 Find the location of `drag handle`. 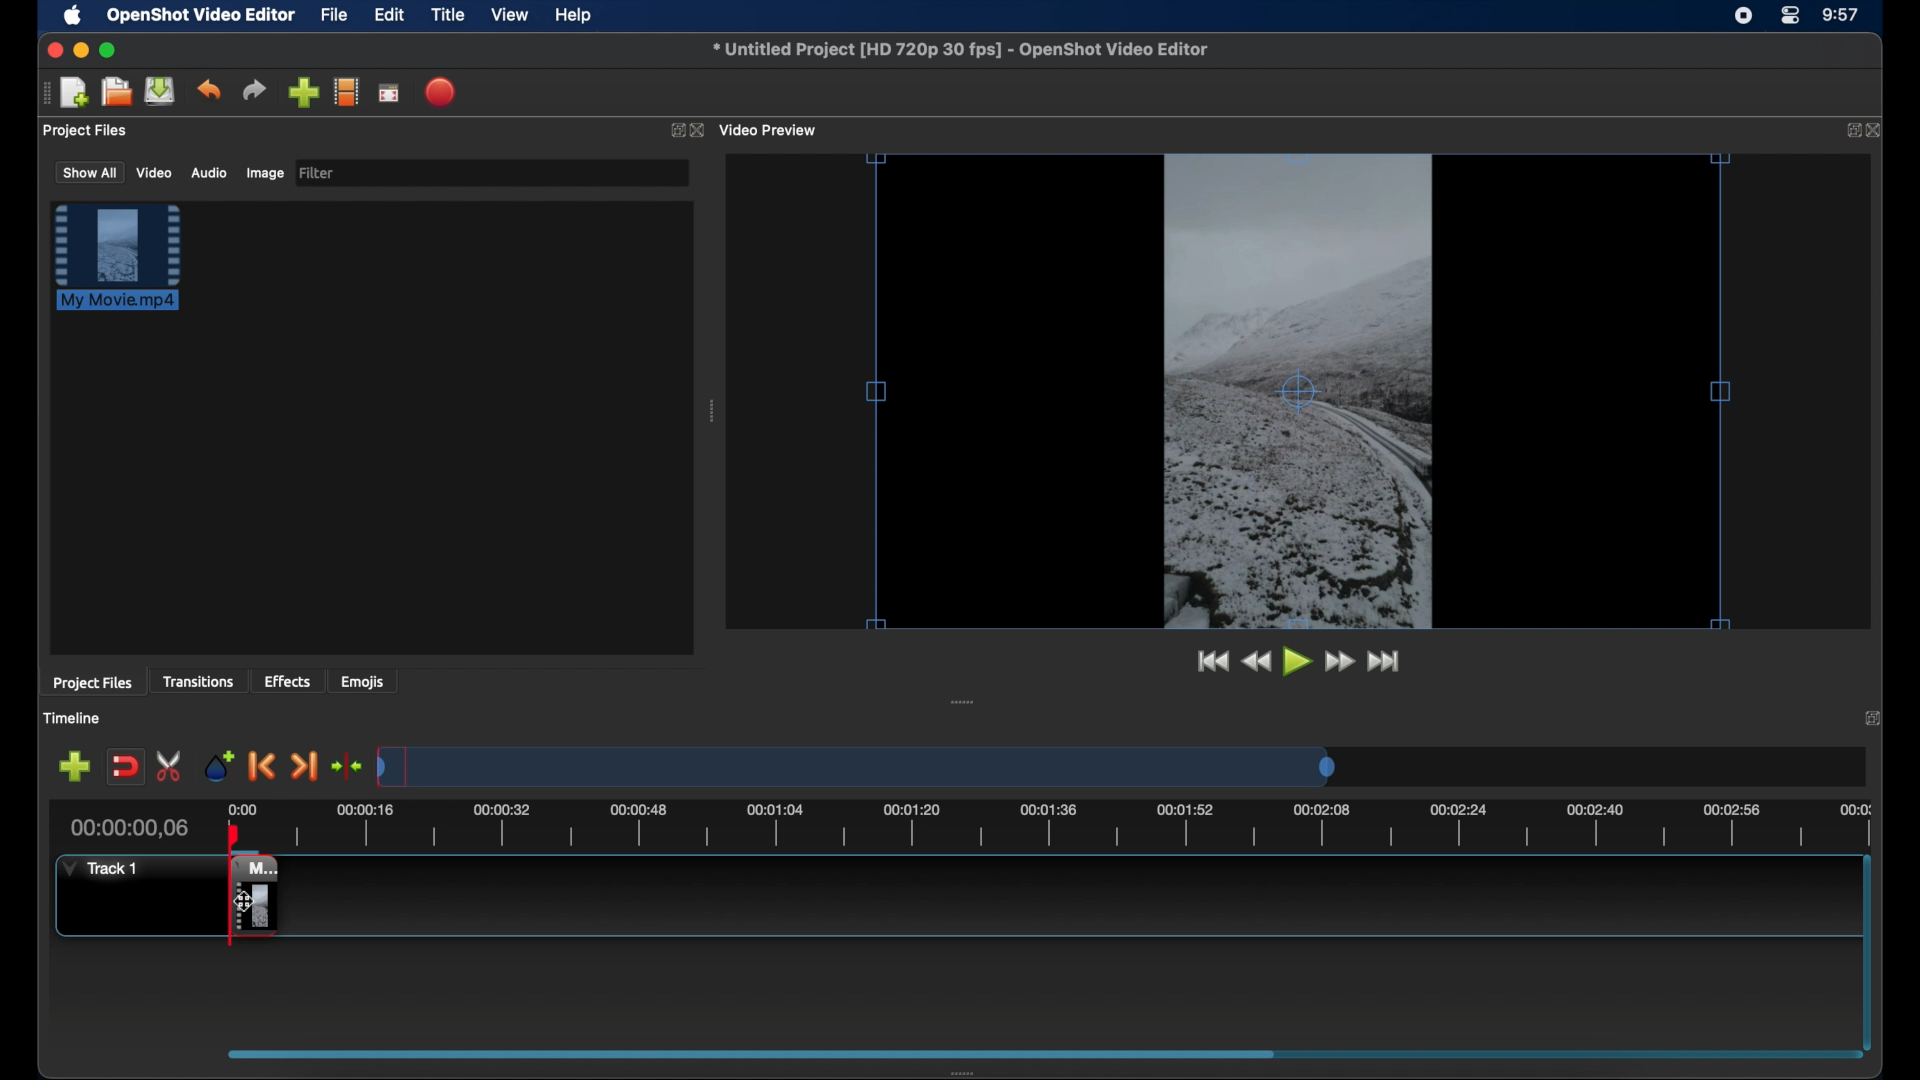

drag handle is located at coordinates (969, 1072).